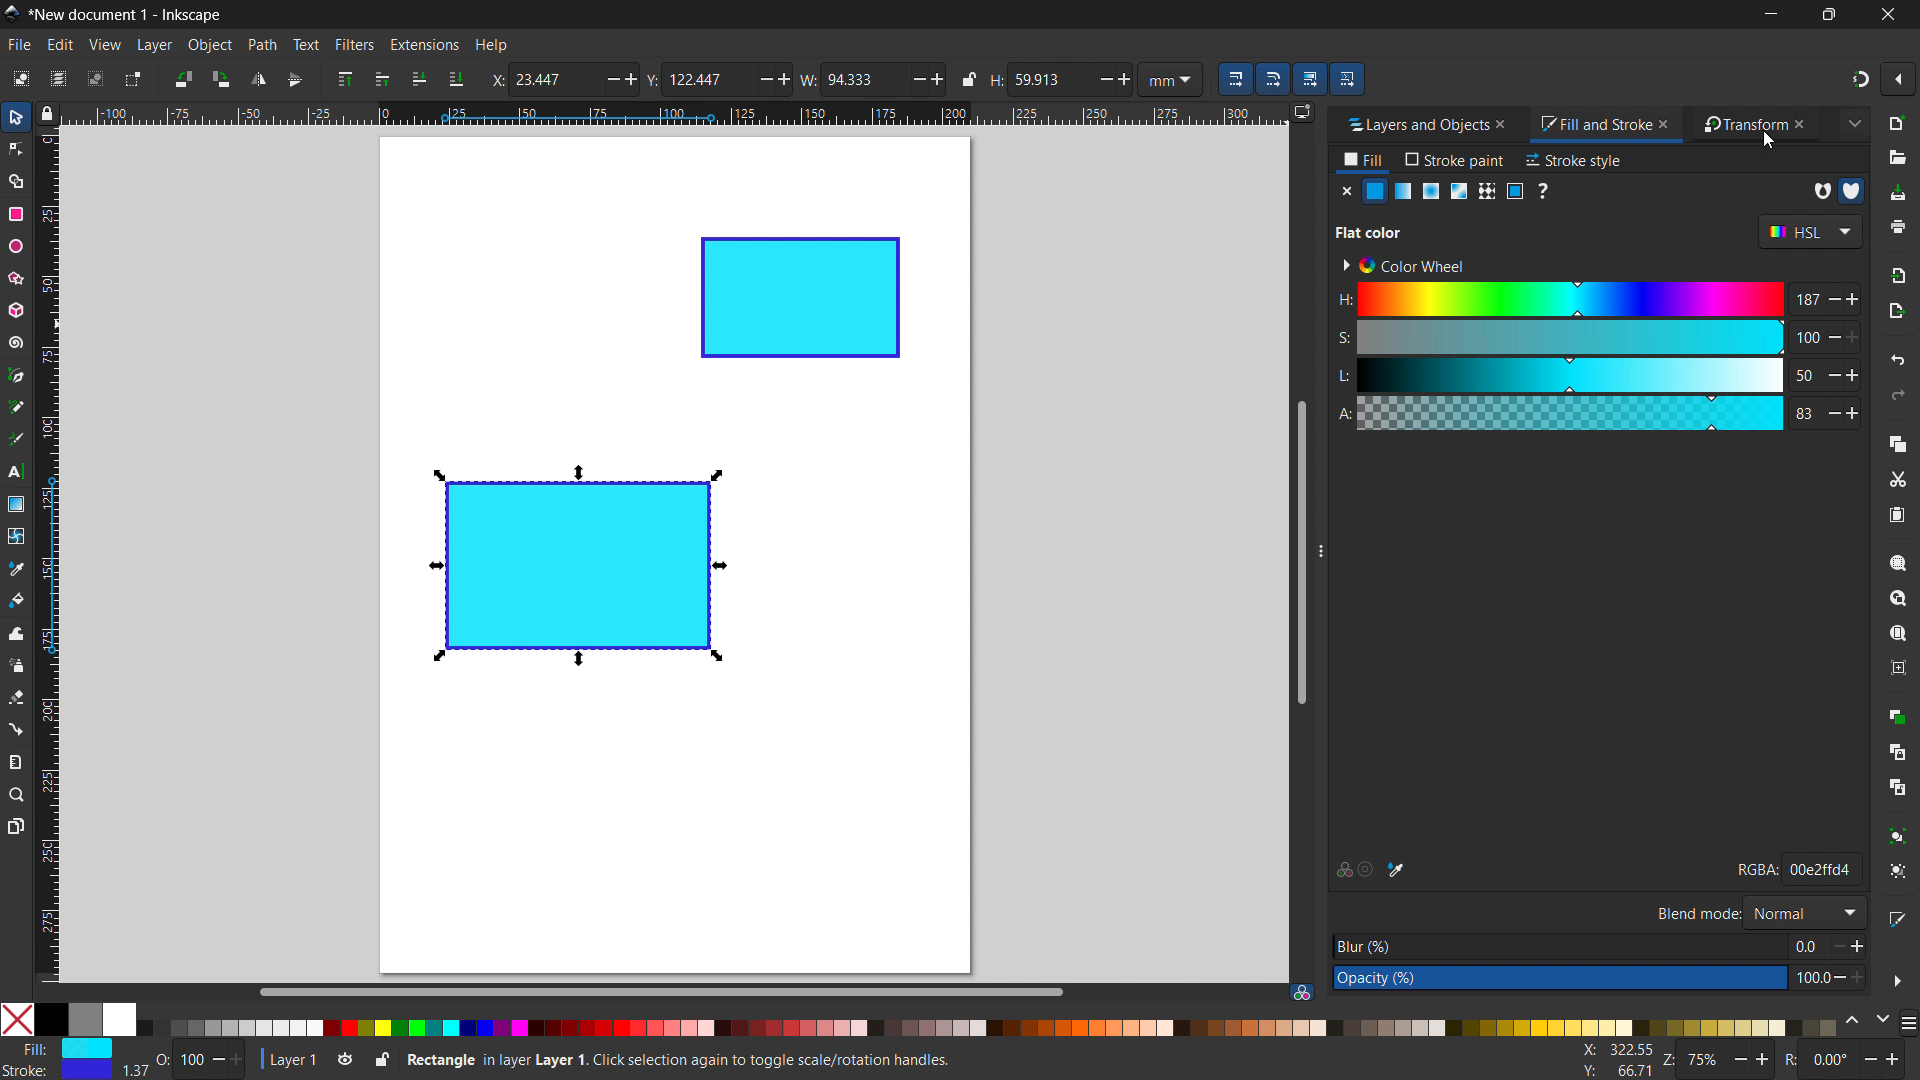  I want to click on mesh gradient, so click(1460, 191).